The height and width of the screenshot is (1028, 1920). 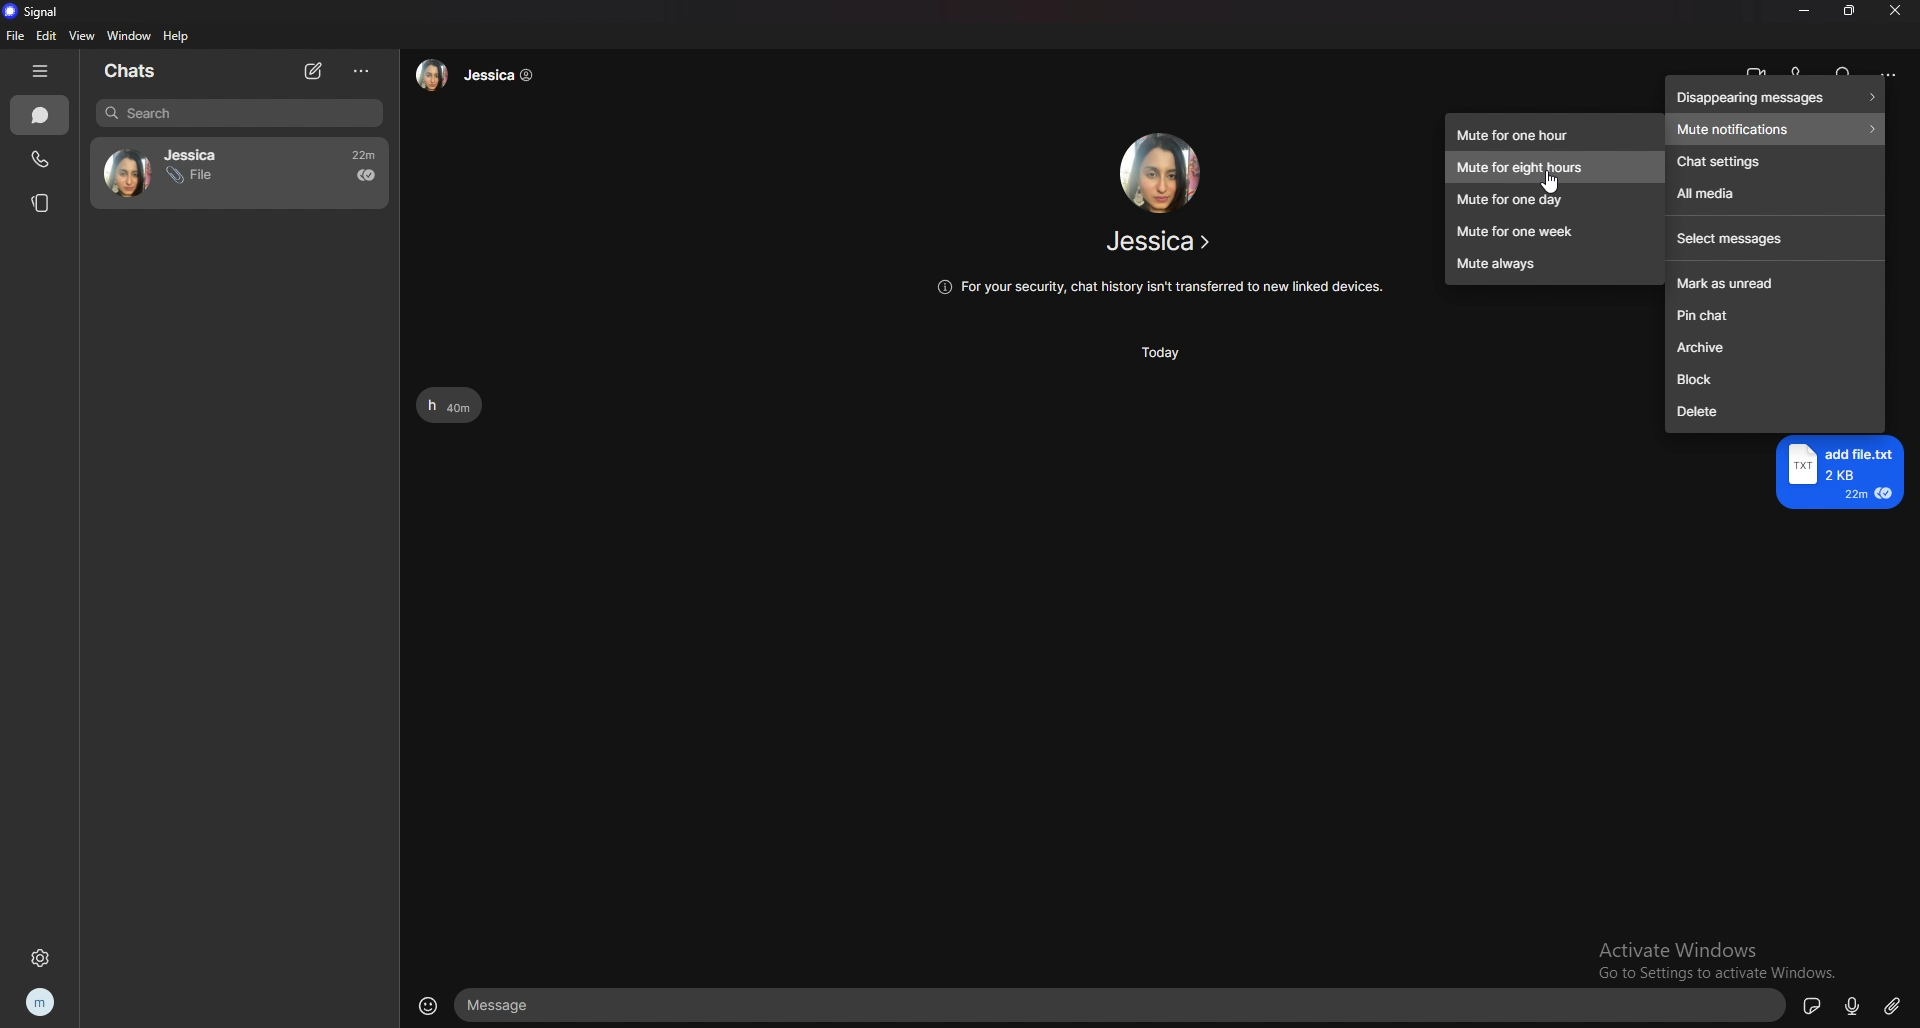 I want to click on search bar, so click(x=239, y=113).